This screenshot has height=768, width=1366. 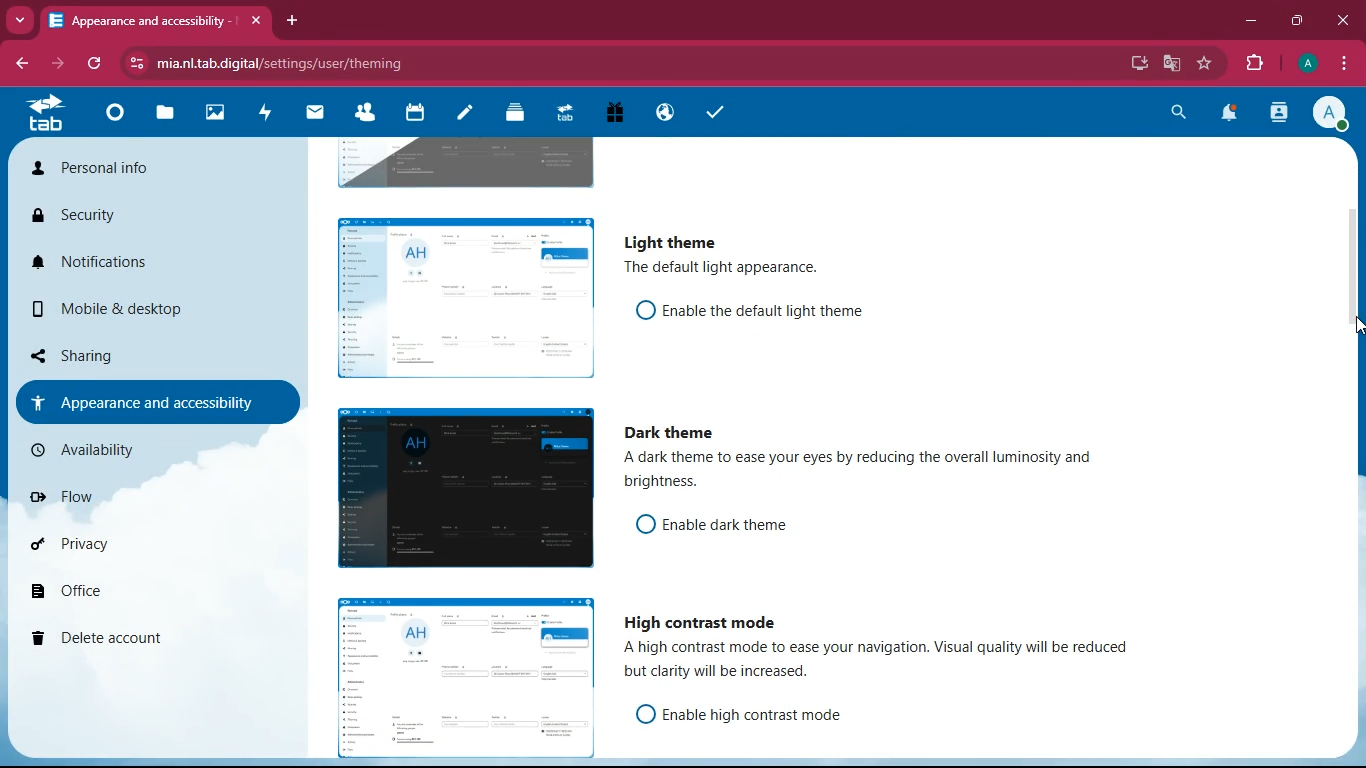 What do you see at coordinates (254, 18) in the screenshot?
I see `close` at bounding box center [254, 18].